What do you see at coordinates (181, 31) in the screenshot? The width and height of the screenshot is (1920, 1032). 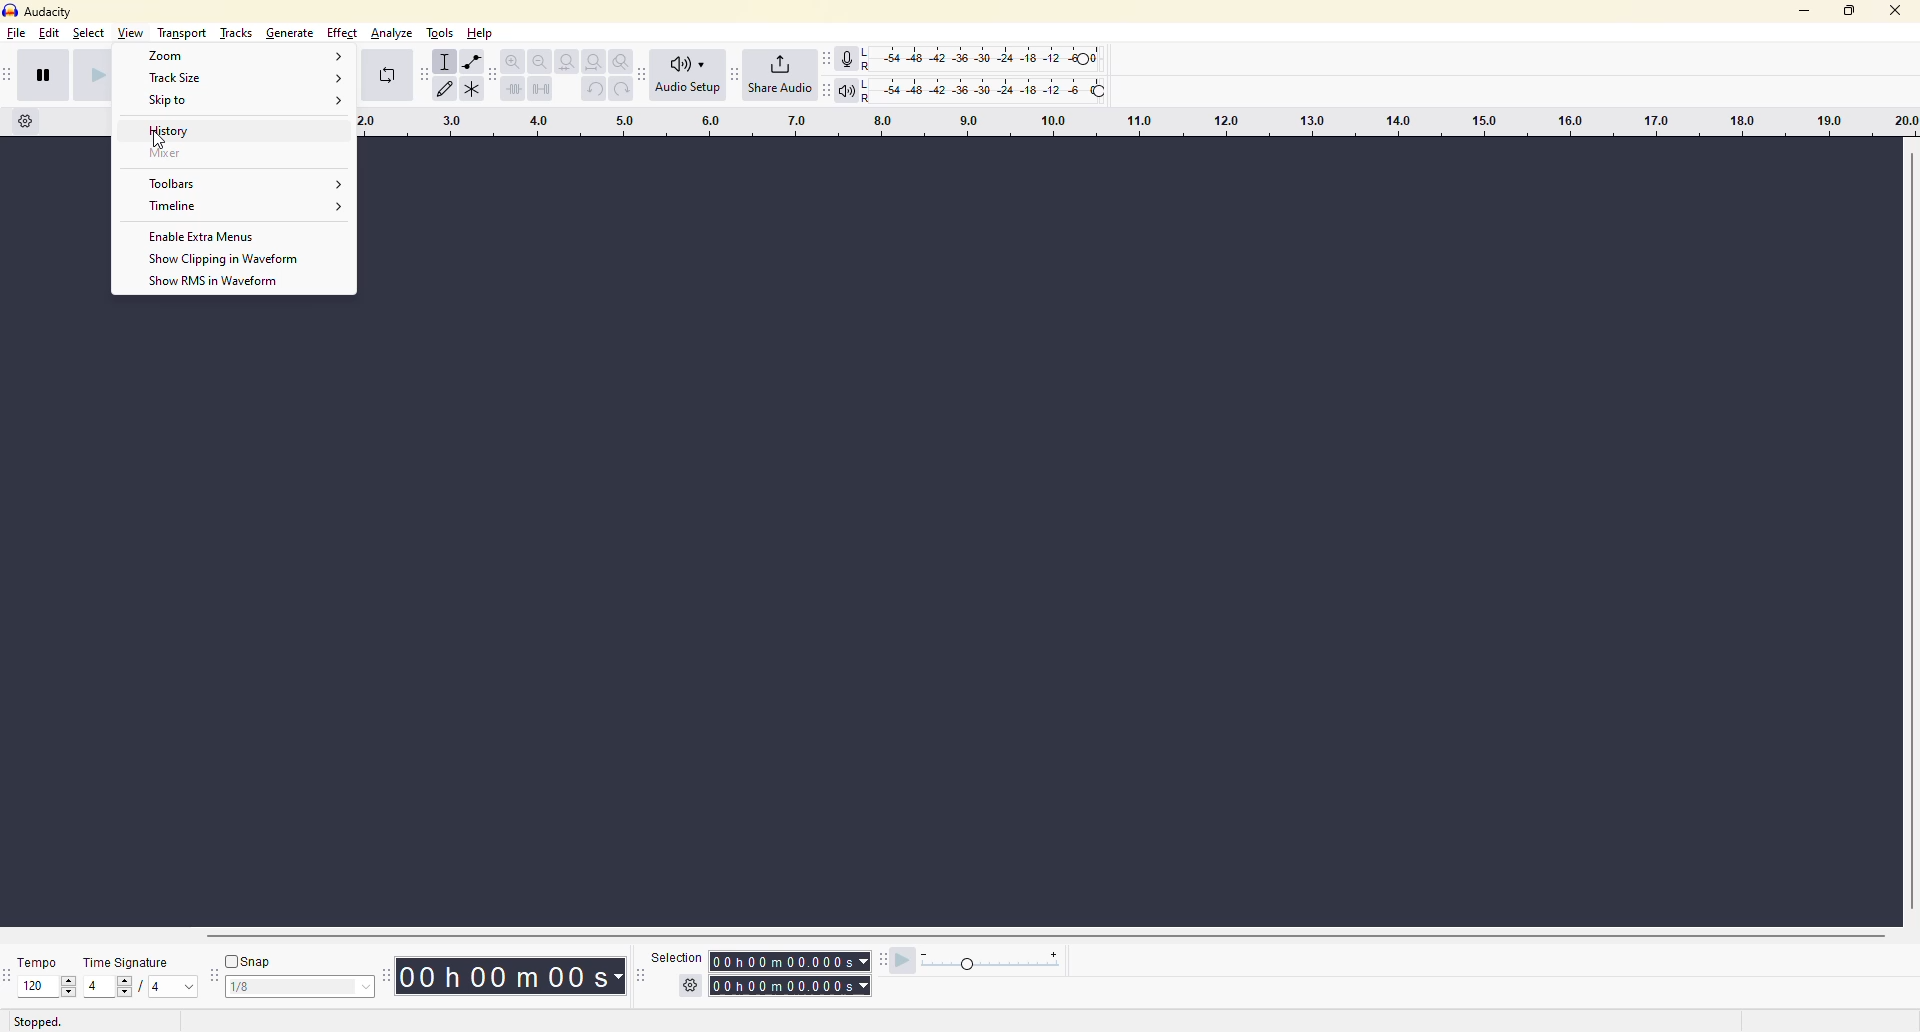 I see `transport` at bounding box center [181, 31].